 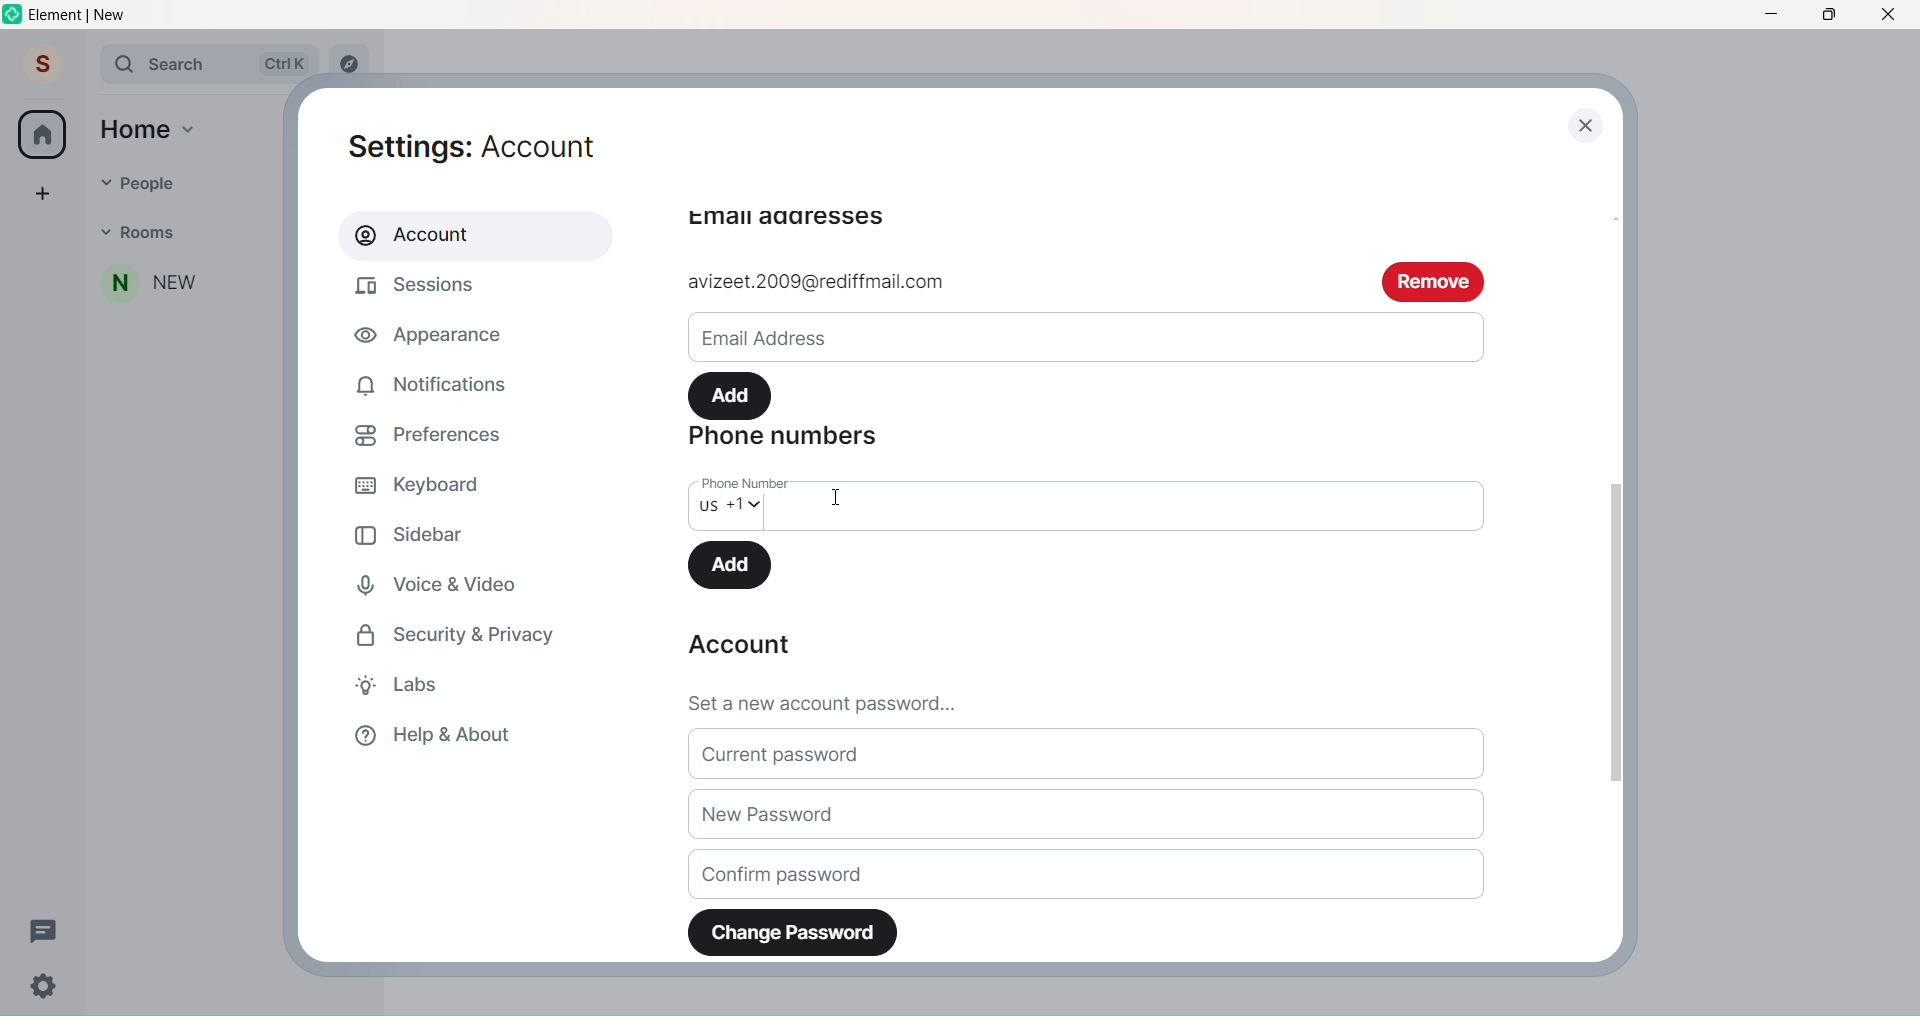 I want to click on Keyboard, so click(x=432, y=483).